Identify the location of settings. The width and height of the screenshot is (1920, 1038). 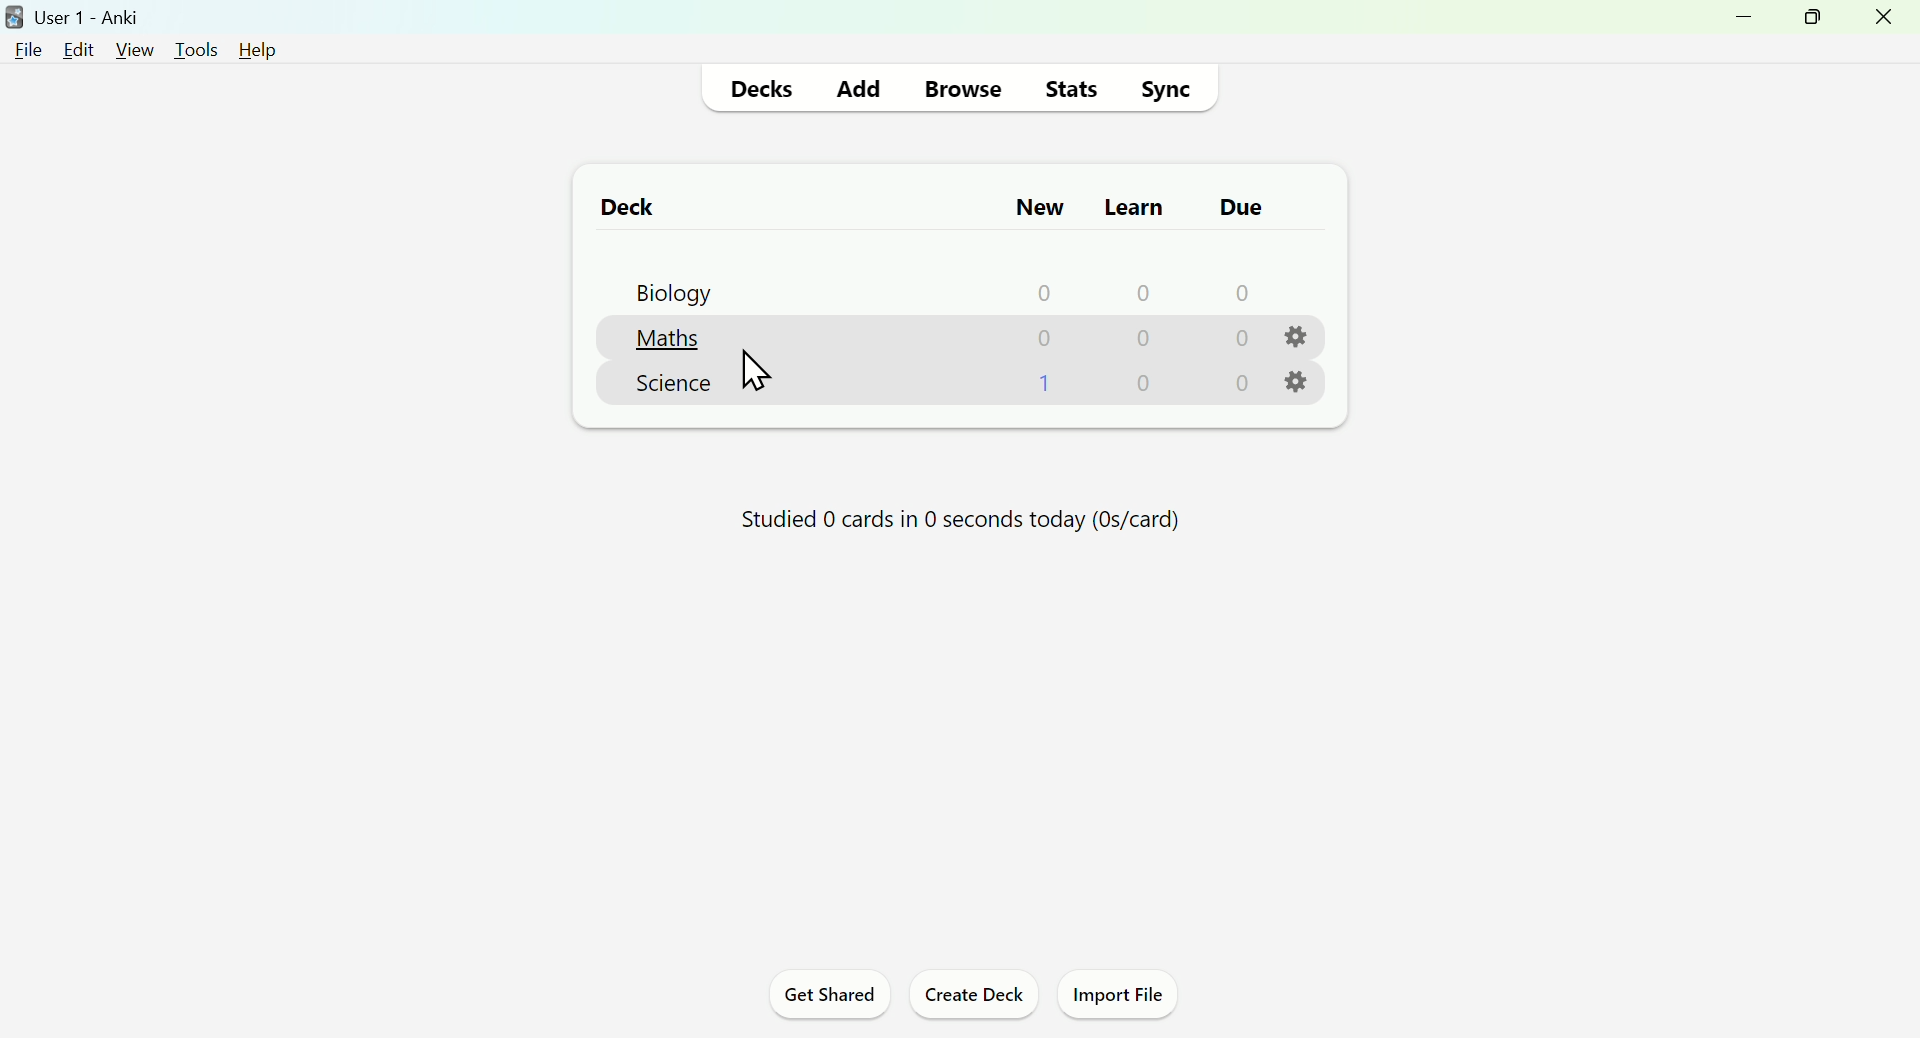
(1293, 380).